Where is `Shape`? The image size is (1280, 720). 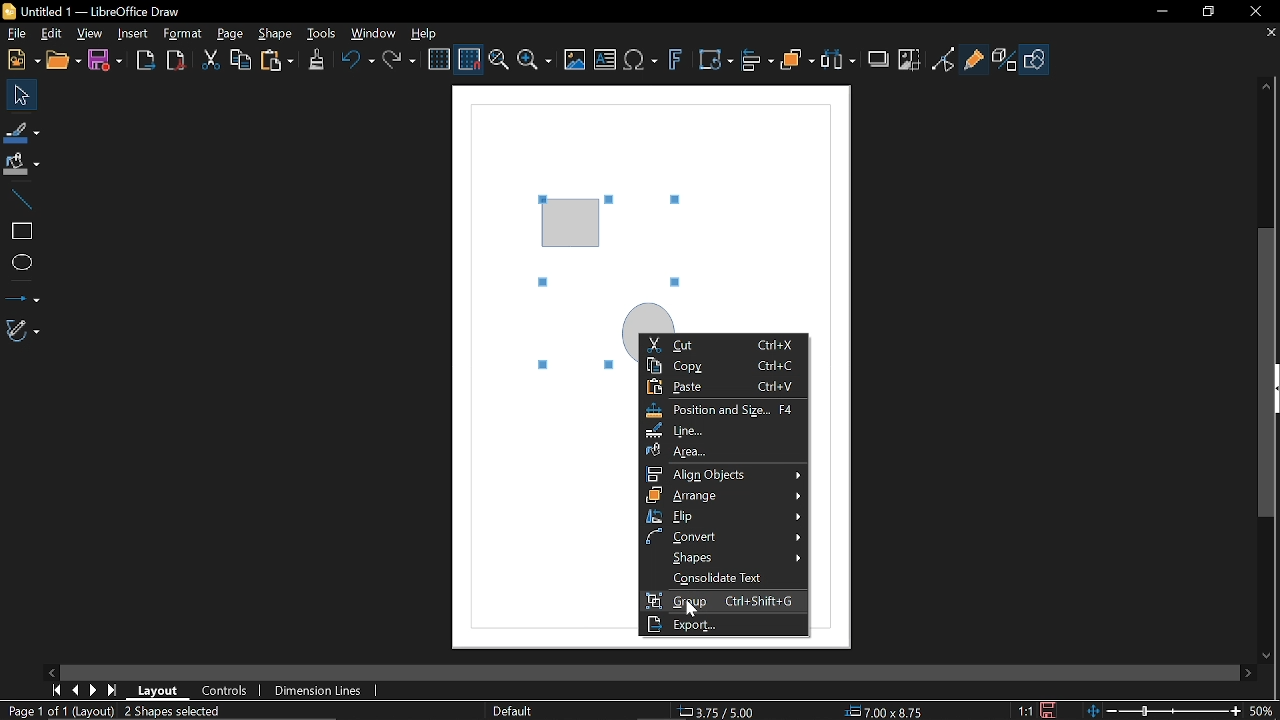
Shape is located at coordinates (275, 36).